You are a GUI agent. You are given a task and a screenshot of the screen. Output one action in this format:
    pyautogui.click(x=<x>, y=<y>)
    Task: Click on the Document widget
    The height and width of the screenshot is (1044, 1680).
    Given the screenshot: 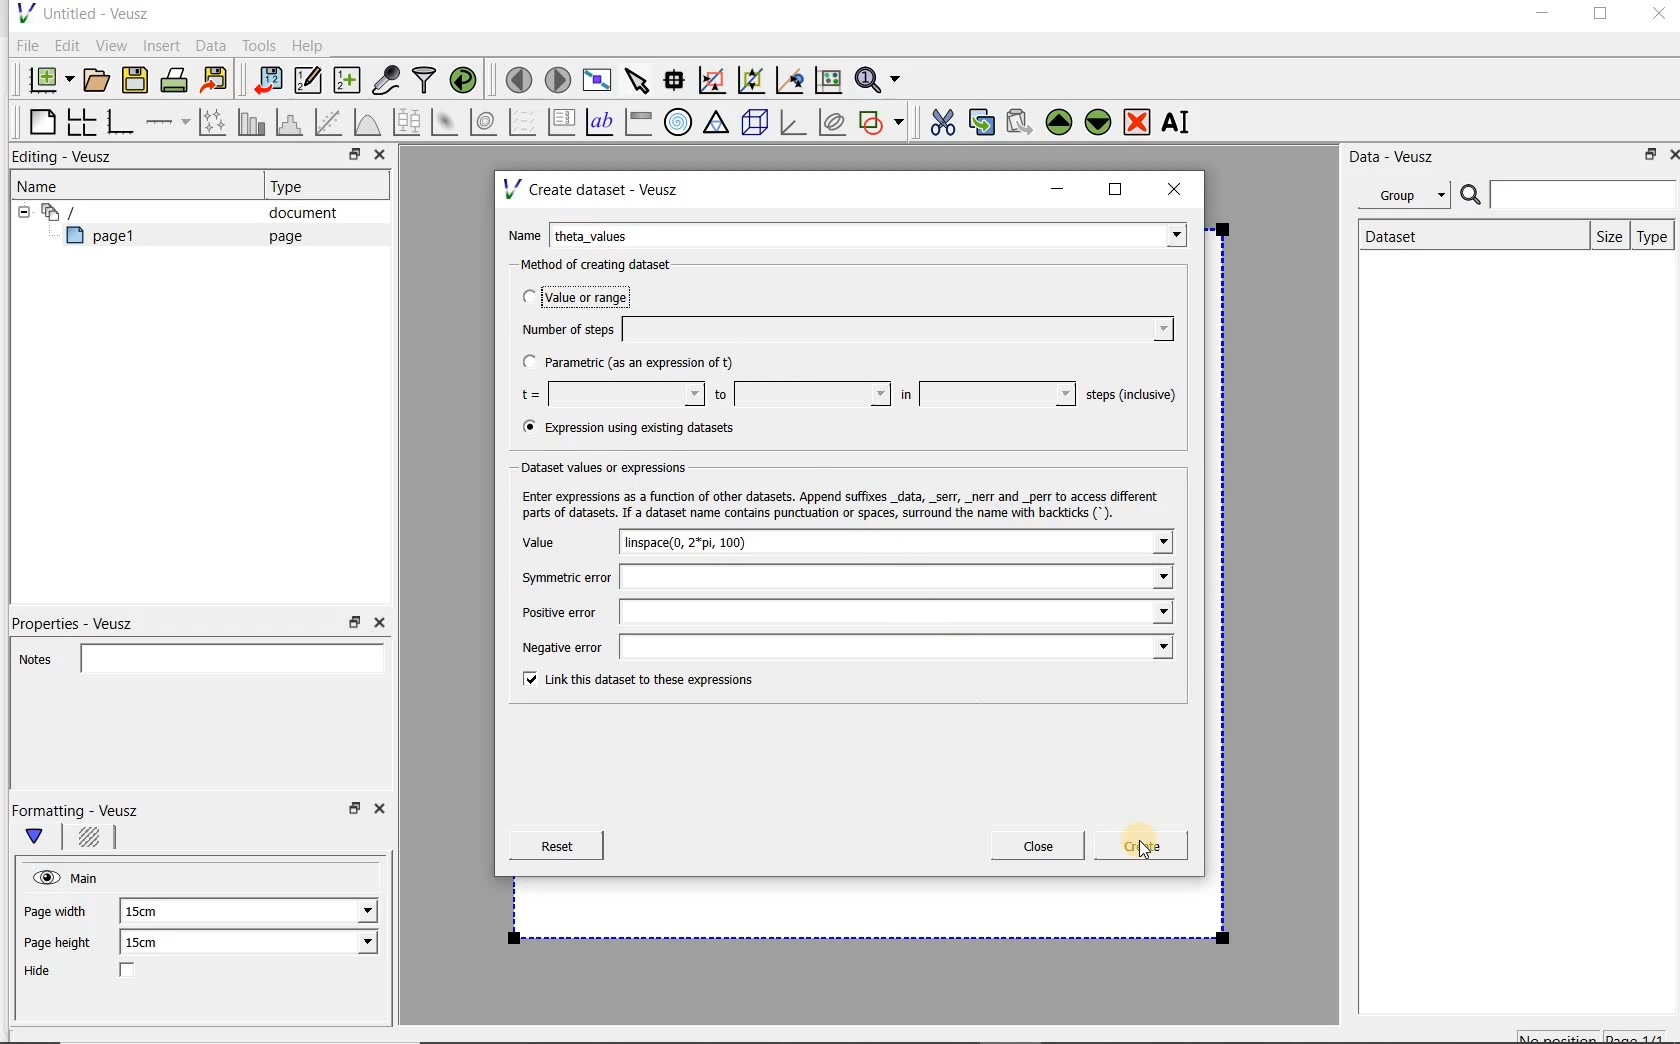 What is the action you would take?
    pyautogui.click(x=94, y=212)
    